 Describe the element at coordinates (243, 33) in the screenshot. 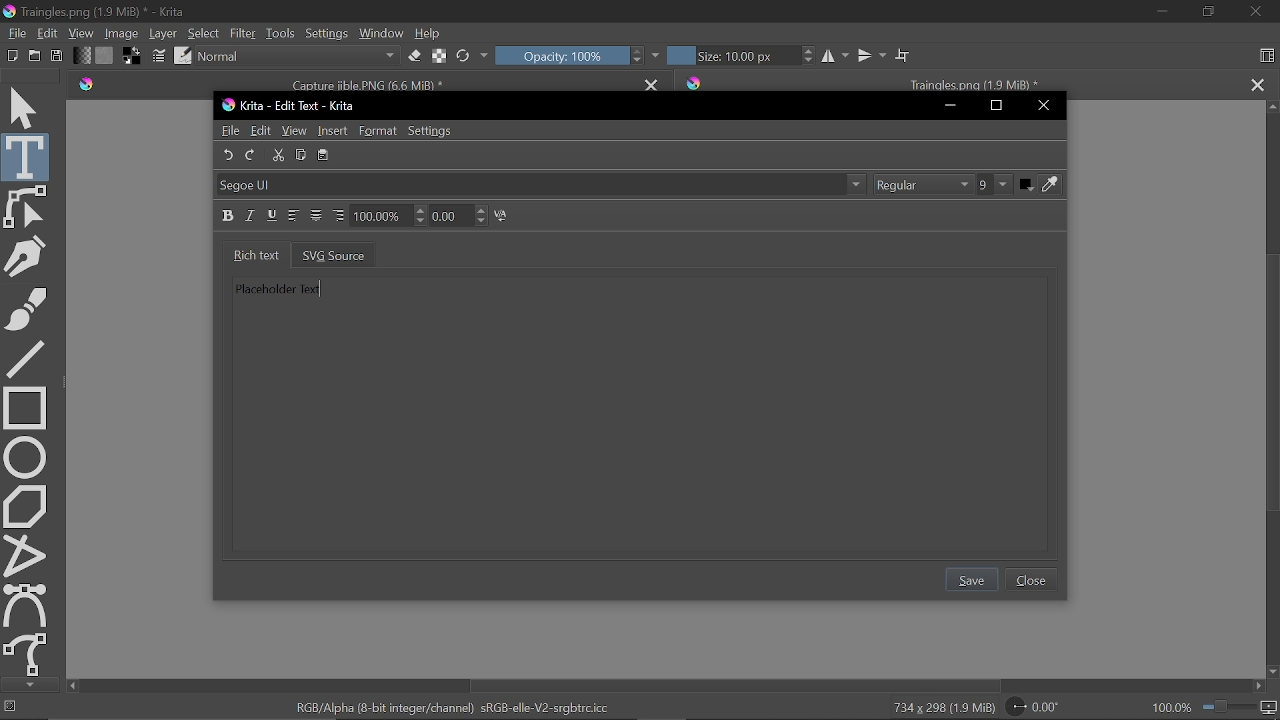

I see `Filter` at that location.